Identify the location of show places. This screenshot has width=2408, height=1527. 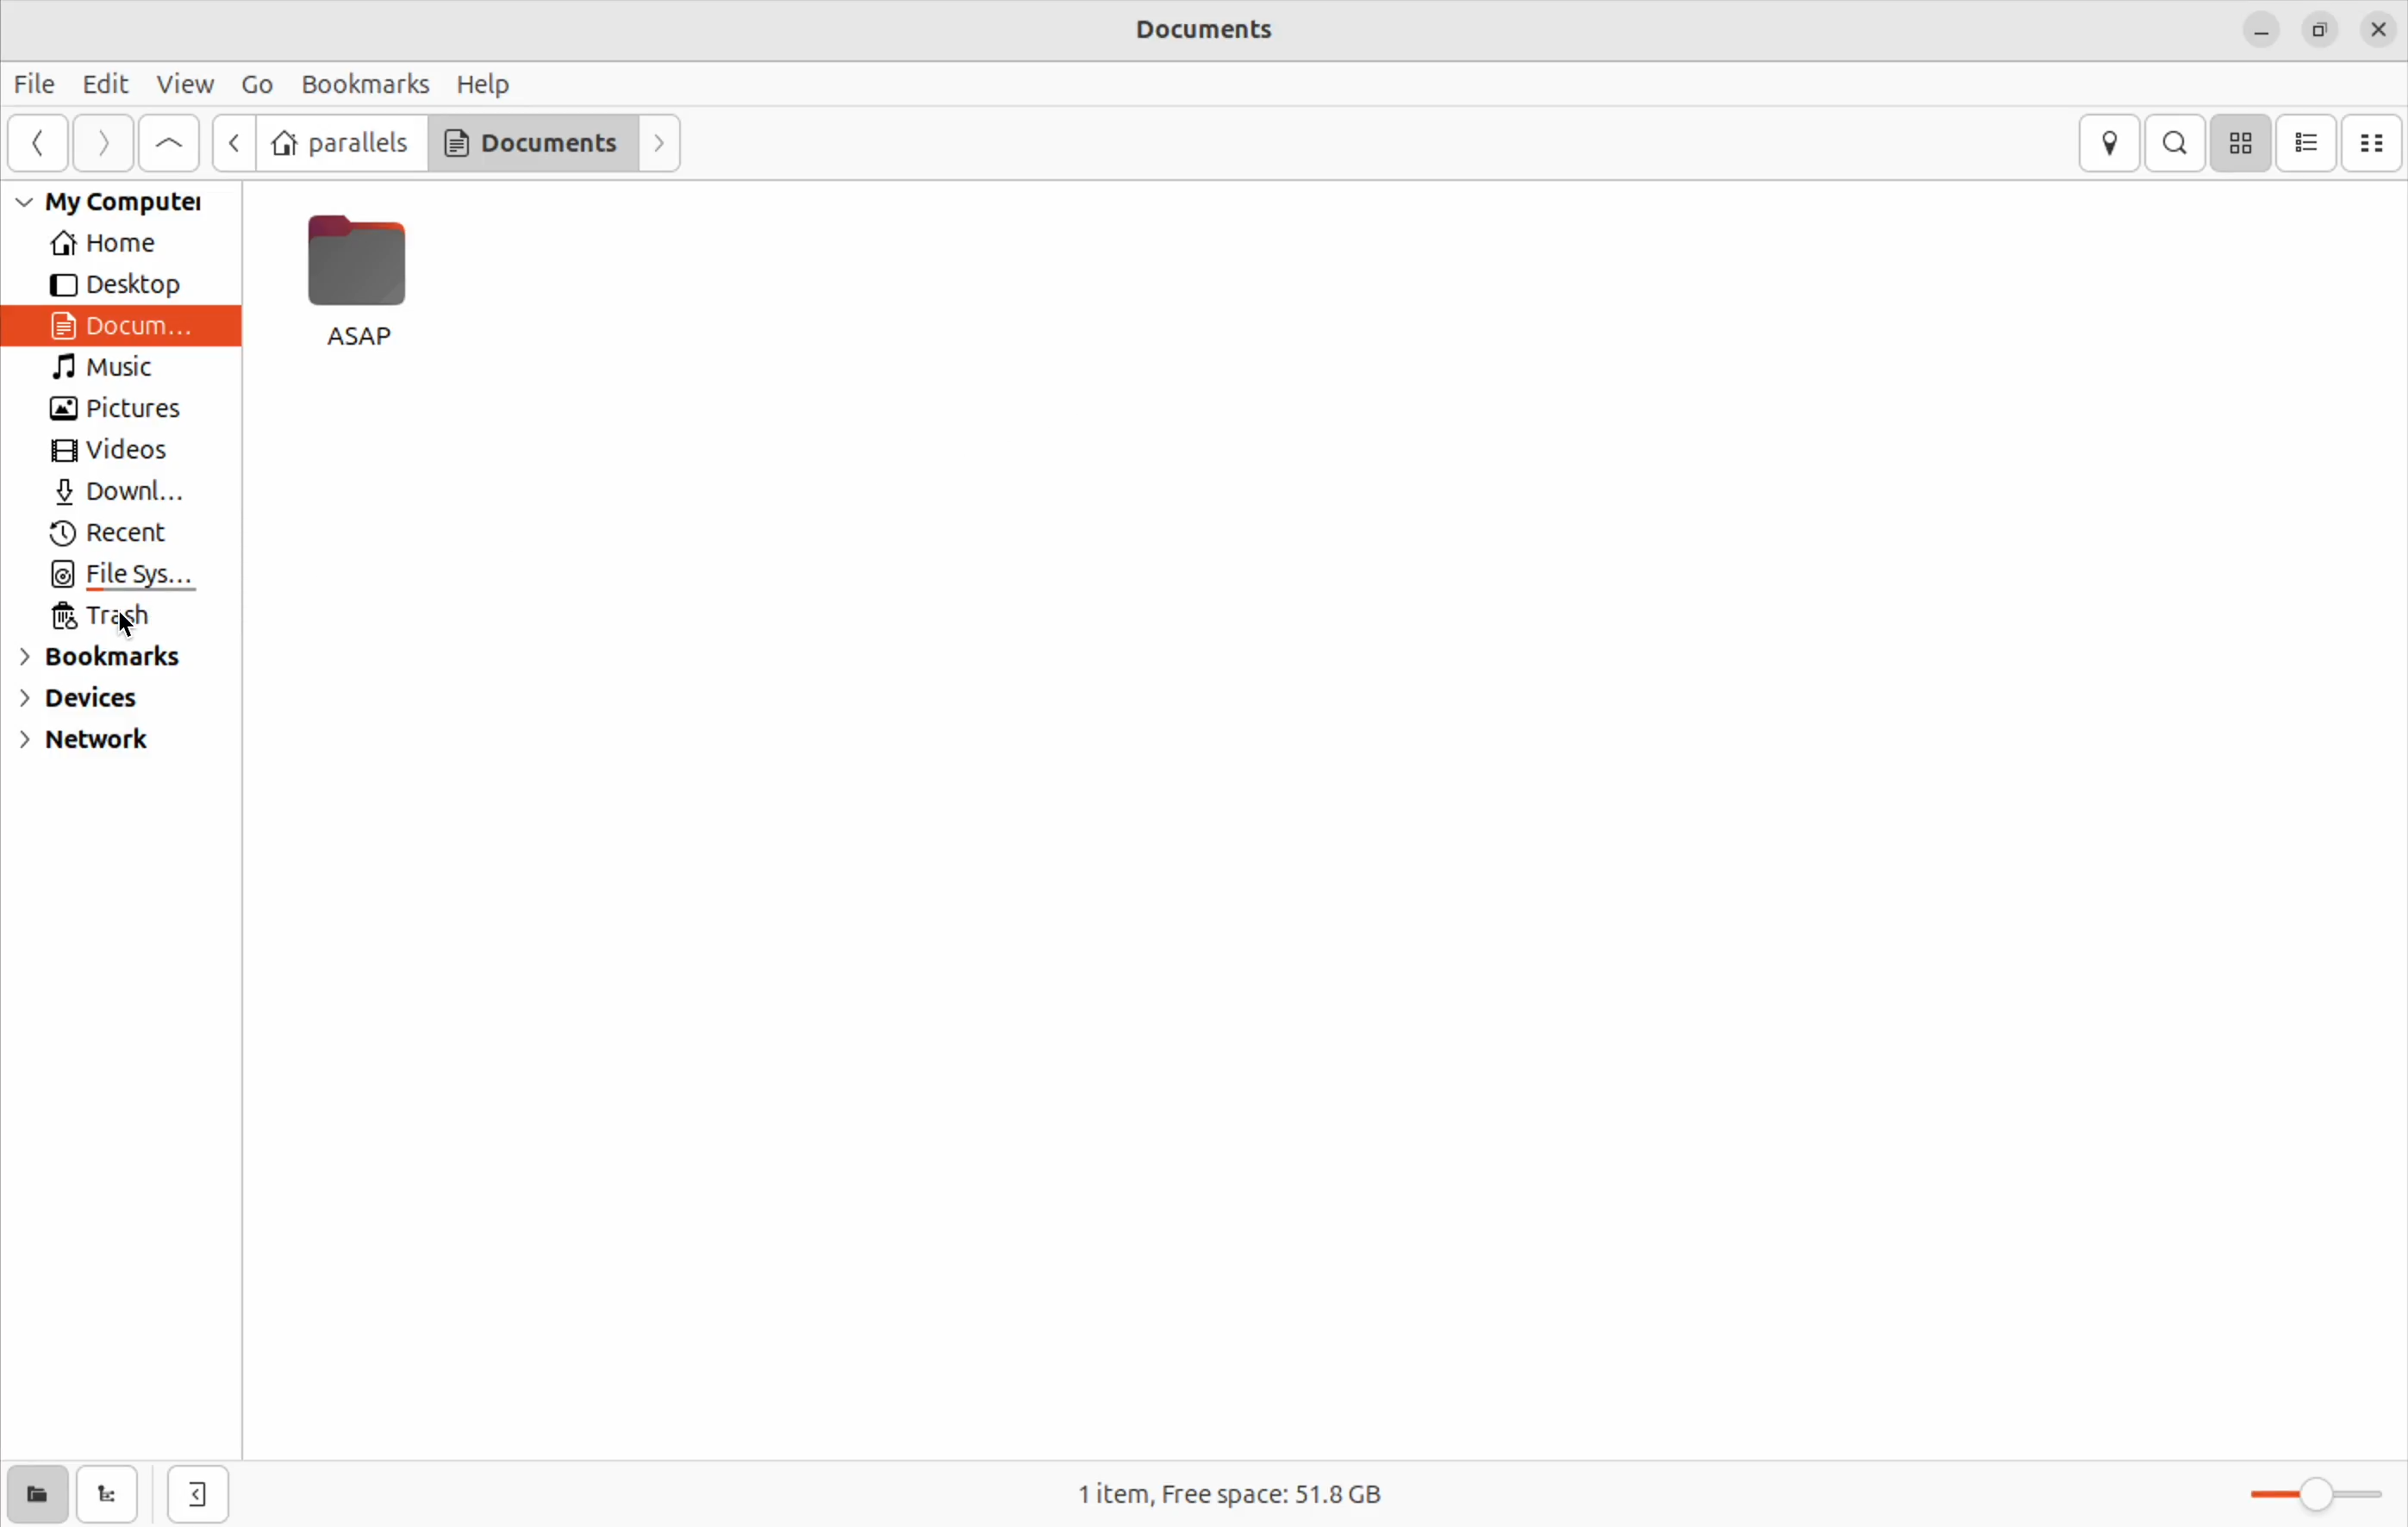
(33, 1494).